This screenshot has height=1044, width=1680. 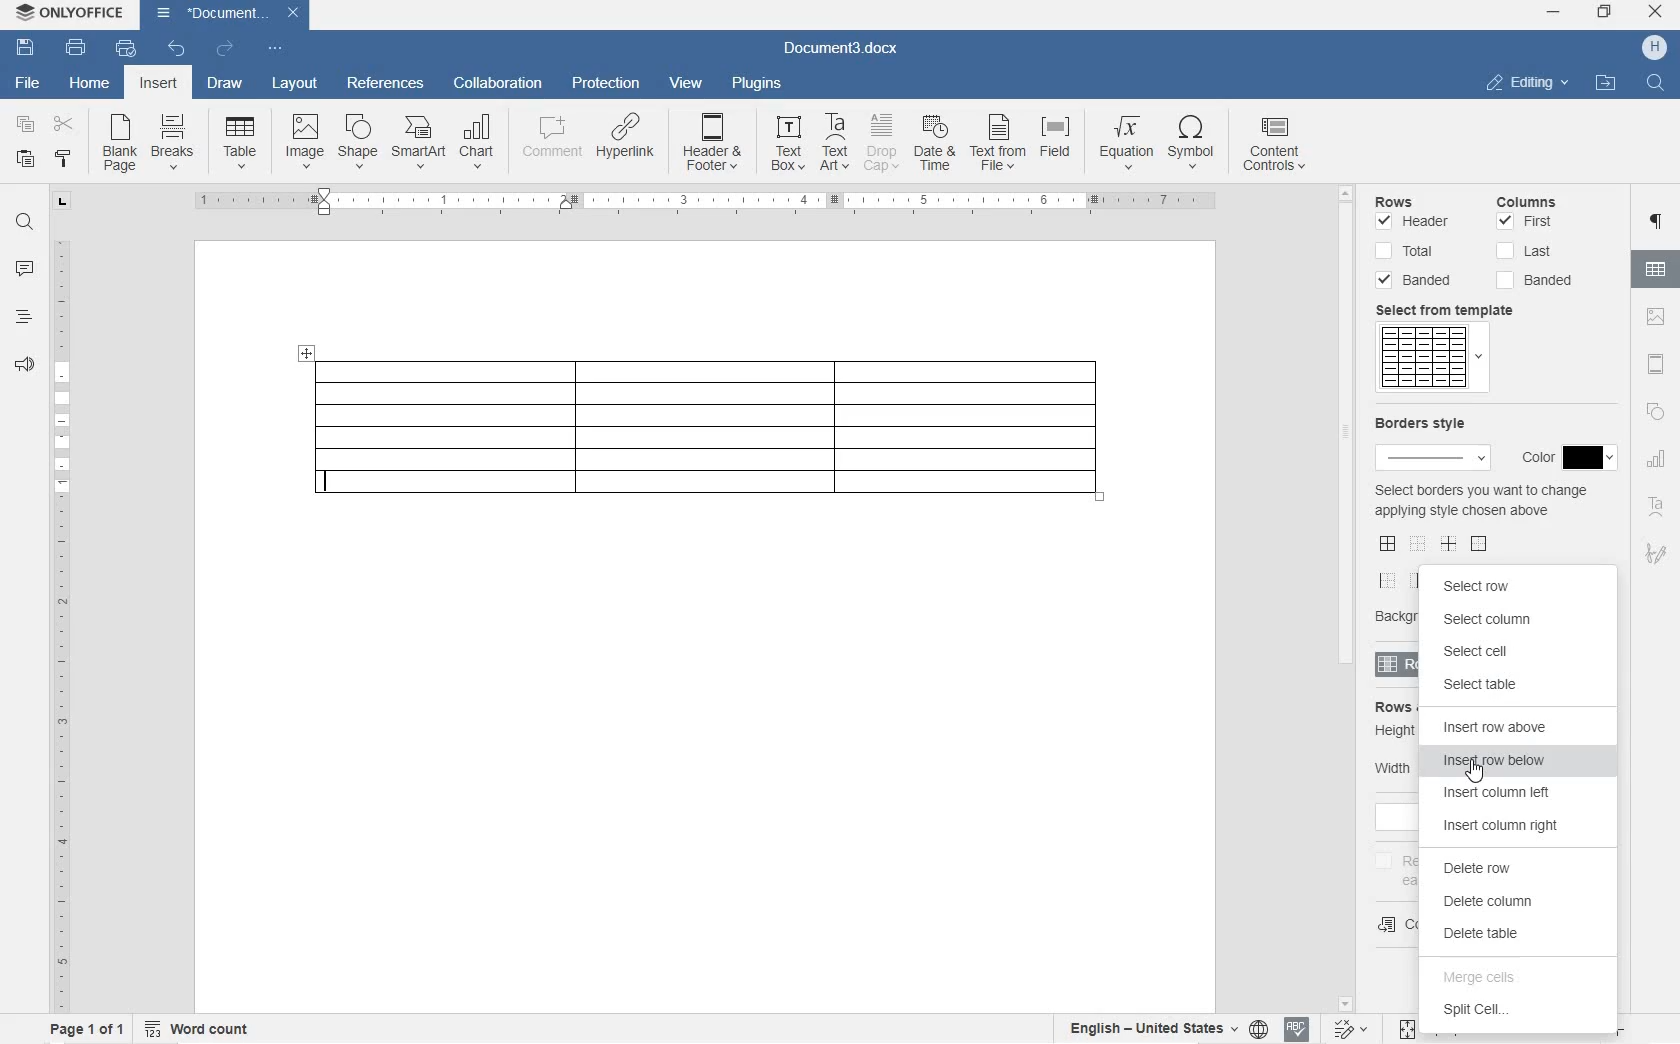 I want to click on rows & columns, so click(x=1398, y=665).